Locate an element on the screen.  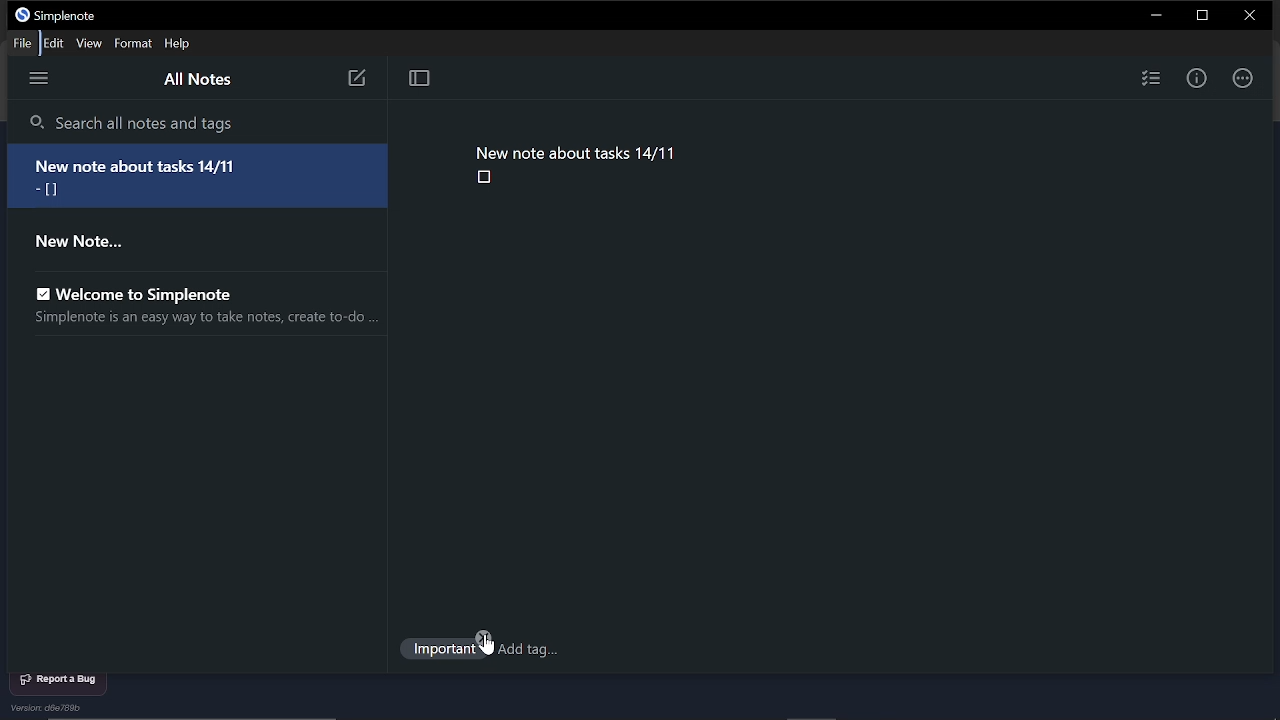
checkbox is located at coordinates (485, 178).